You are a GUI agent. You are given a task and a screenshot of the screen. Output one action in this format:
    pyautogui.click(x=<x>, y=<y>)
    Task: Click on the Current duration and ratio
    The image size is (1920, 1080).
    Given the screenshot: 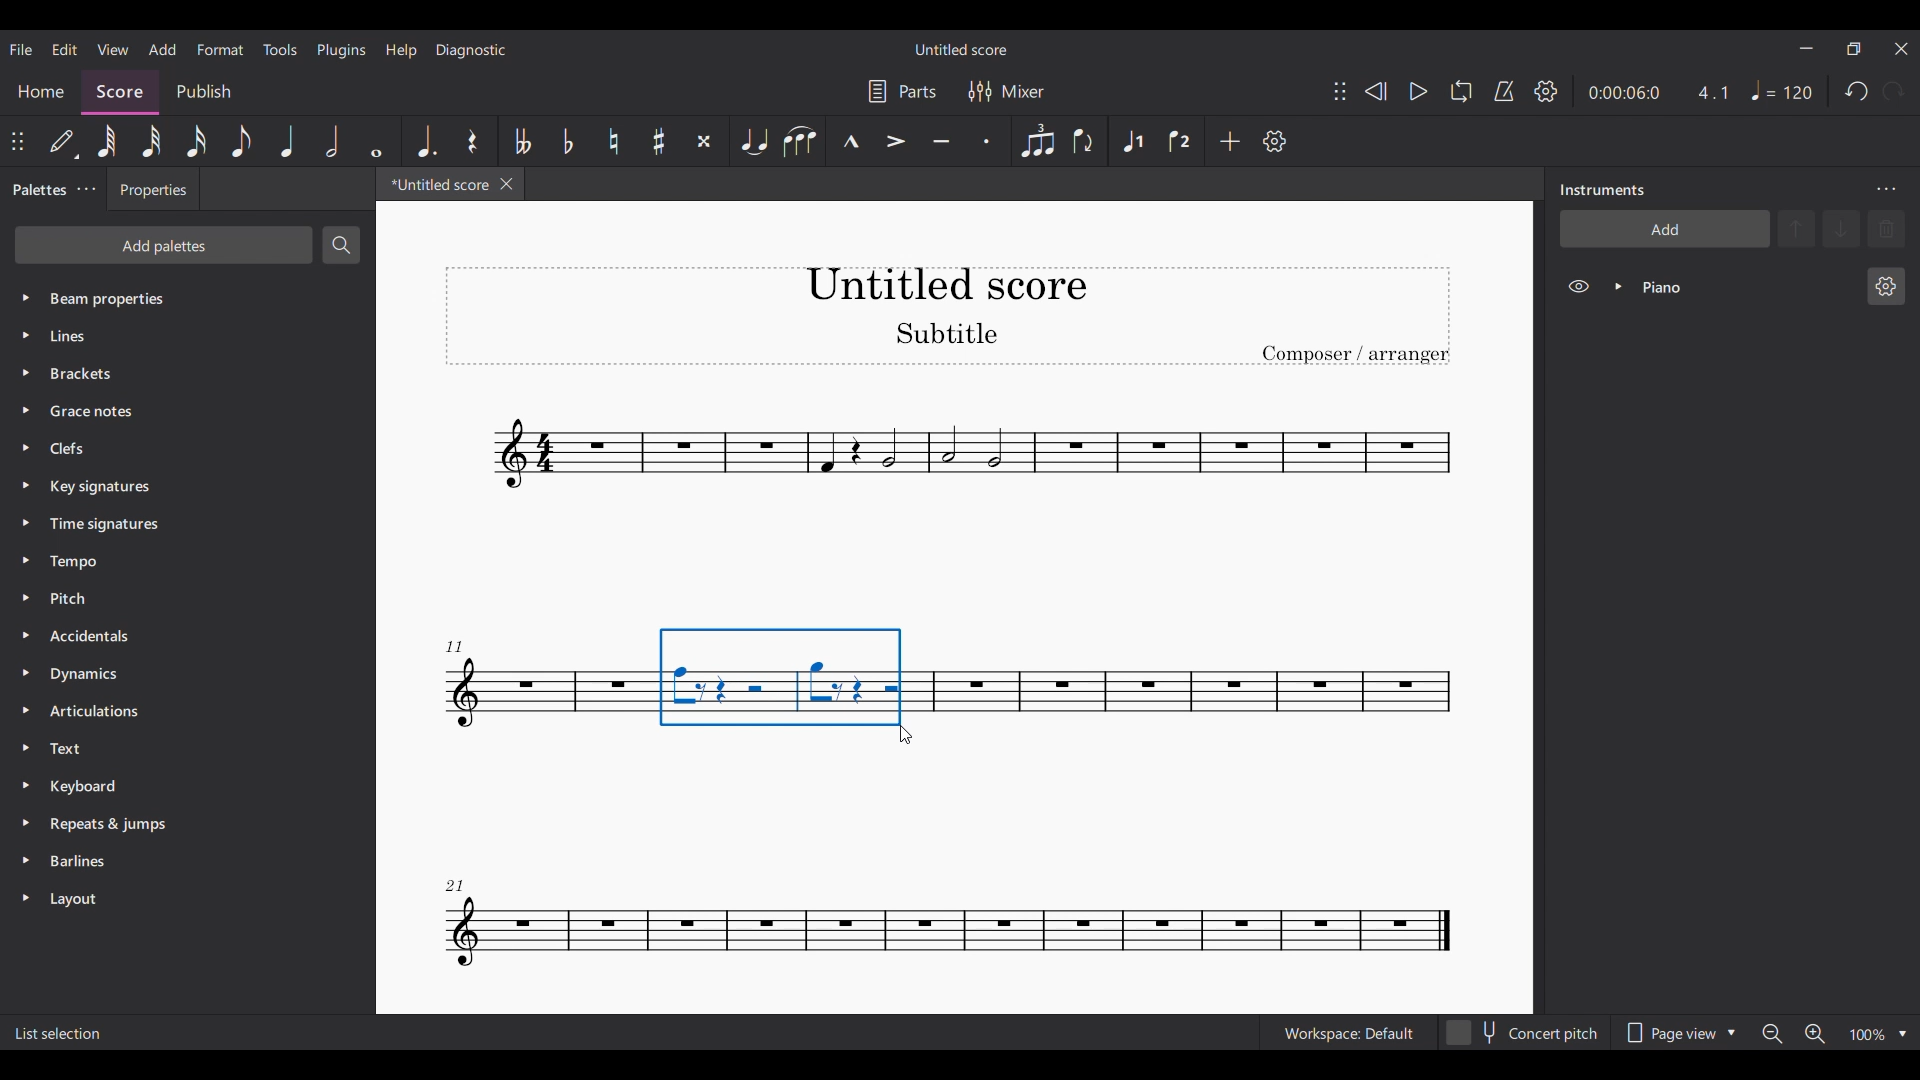 What is the action you would take?
    pyautogui.click(x=1658, y=93)
    